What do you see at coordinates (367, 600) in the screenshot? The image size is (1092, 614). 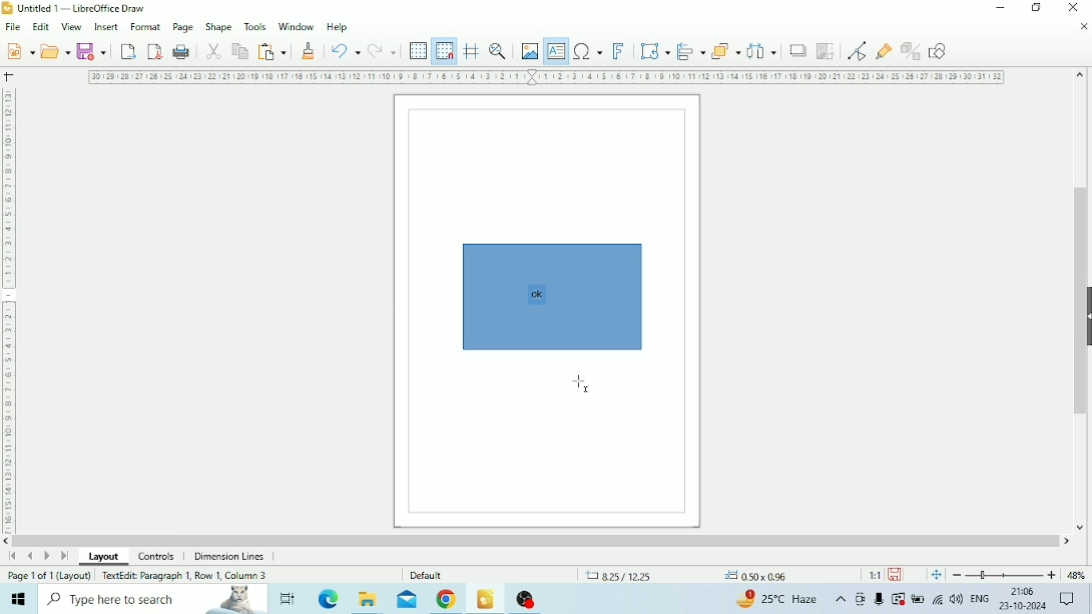 I see `File Explorer` at bounding box center [367, 600].